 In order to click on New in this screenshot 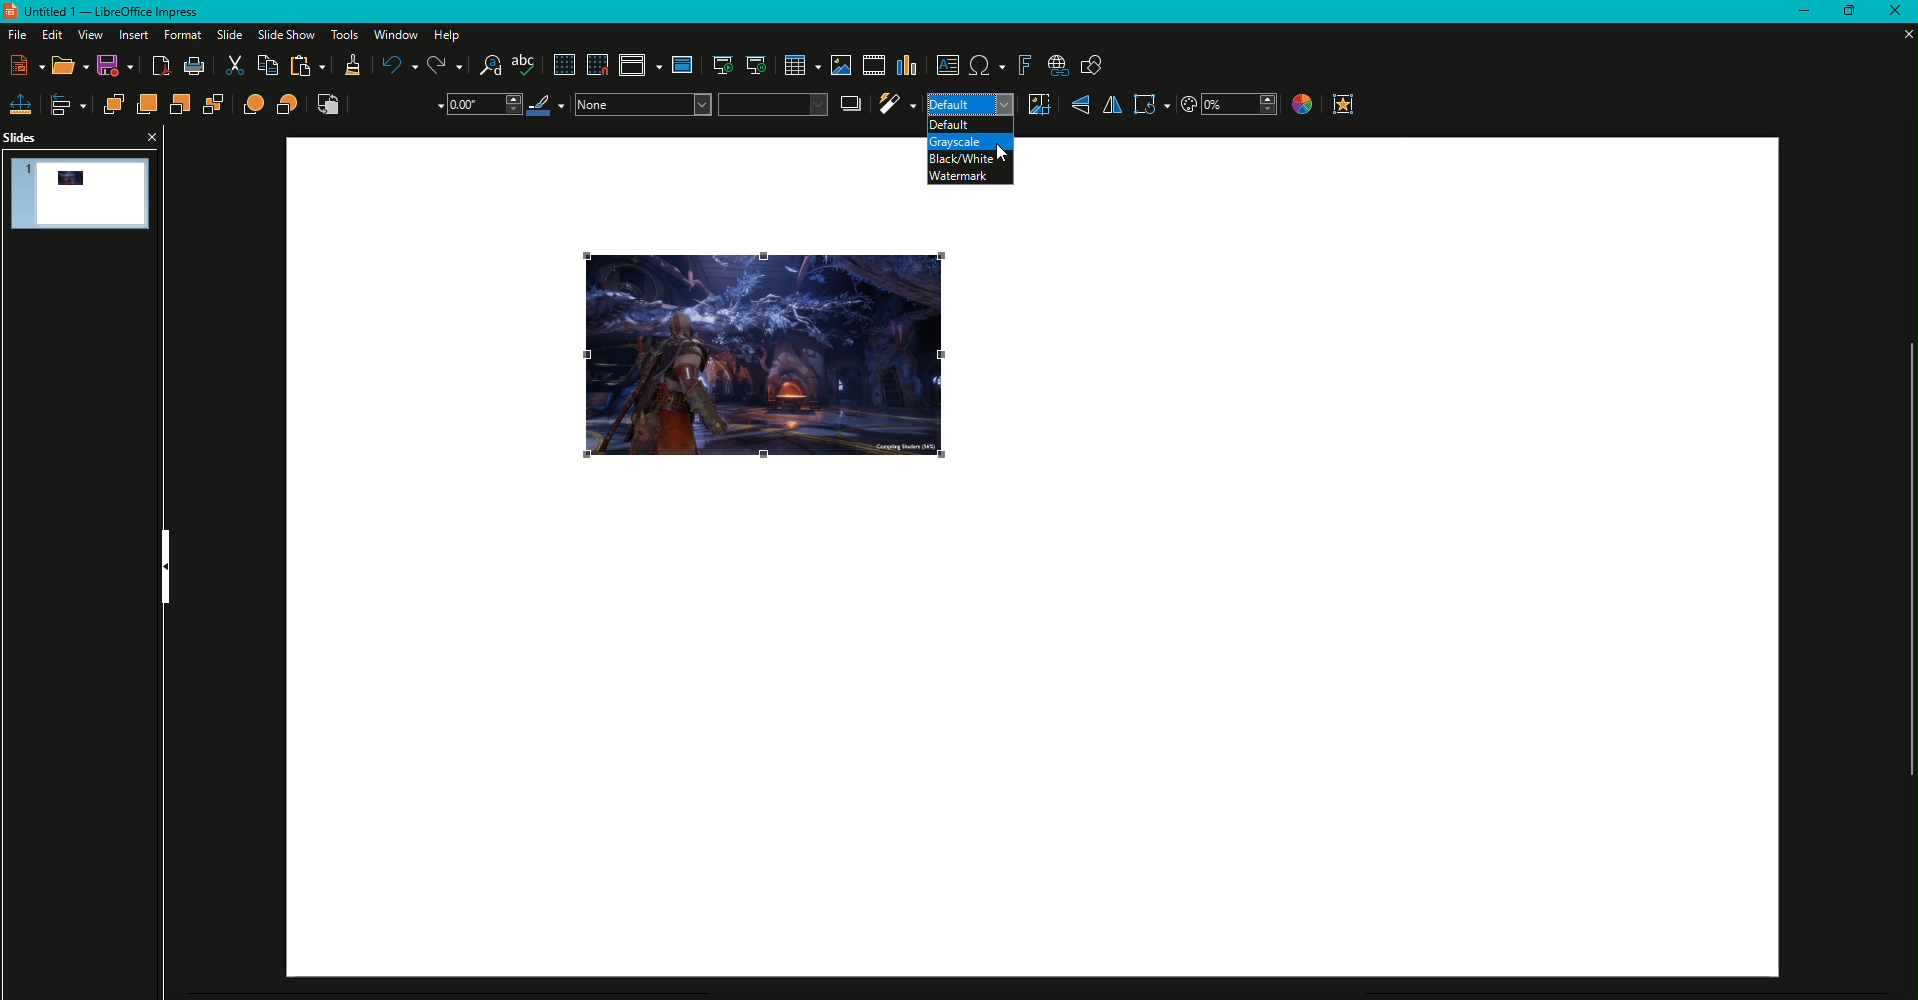, I will do `click(29, 65)`.